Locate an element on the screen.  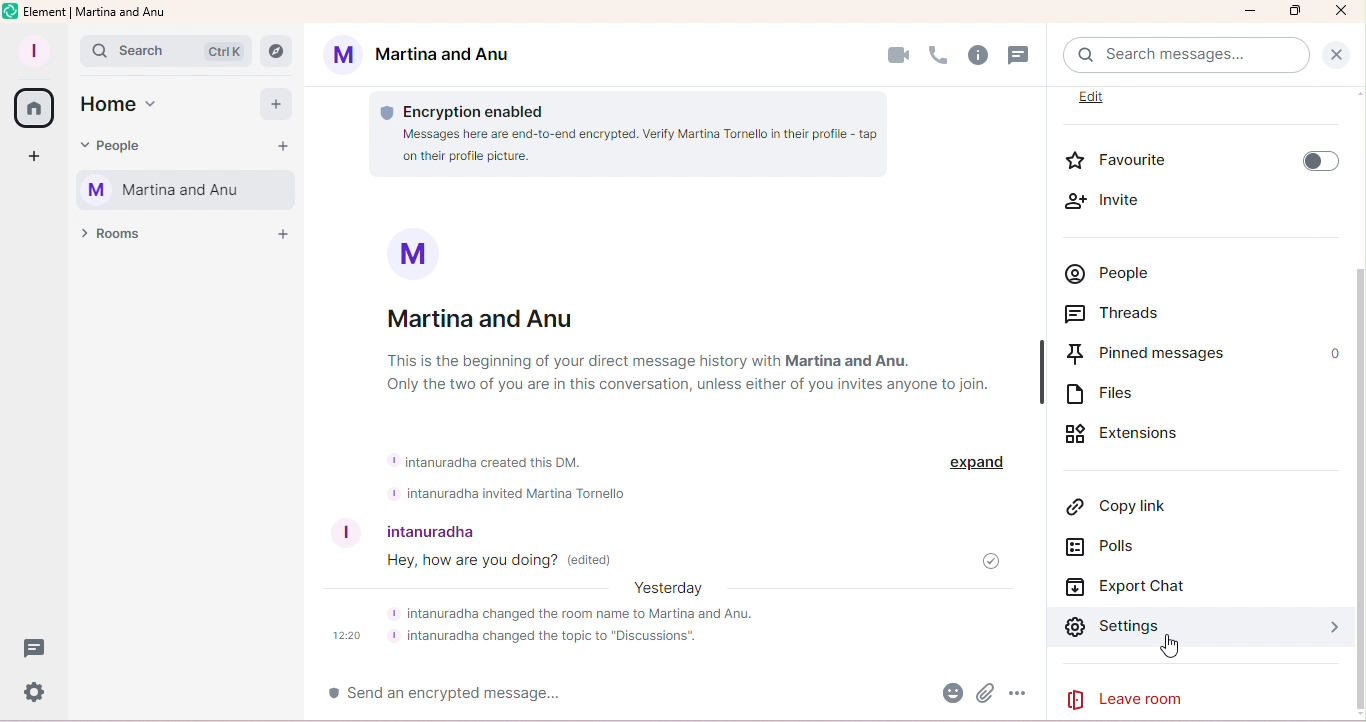
Home is located at coordinates (33, 109).